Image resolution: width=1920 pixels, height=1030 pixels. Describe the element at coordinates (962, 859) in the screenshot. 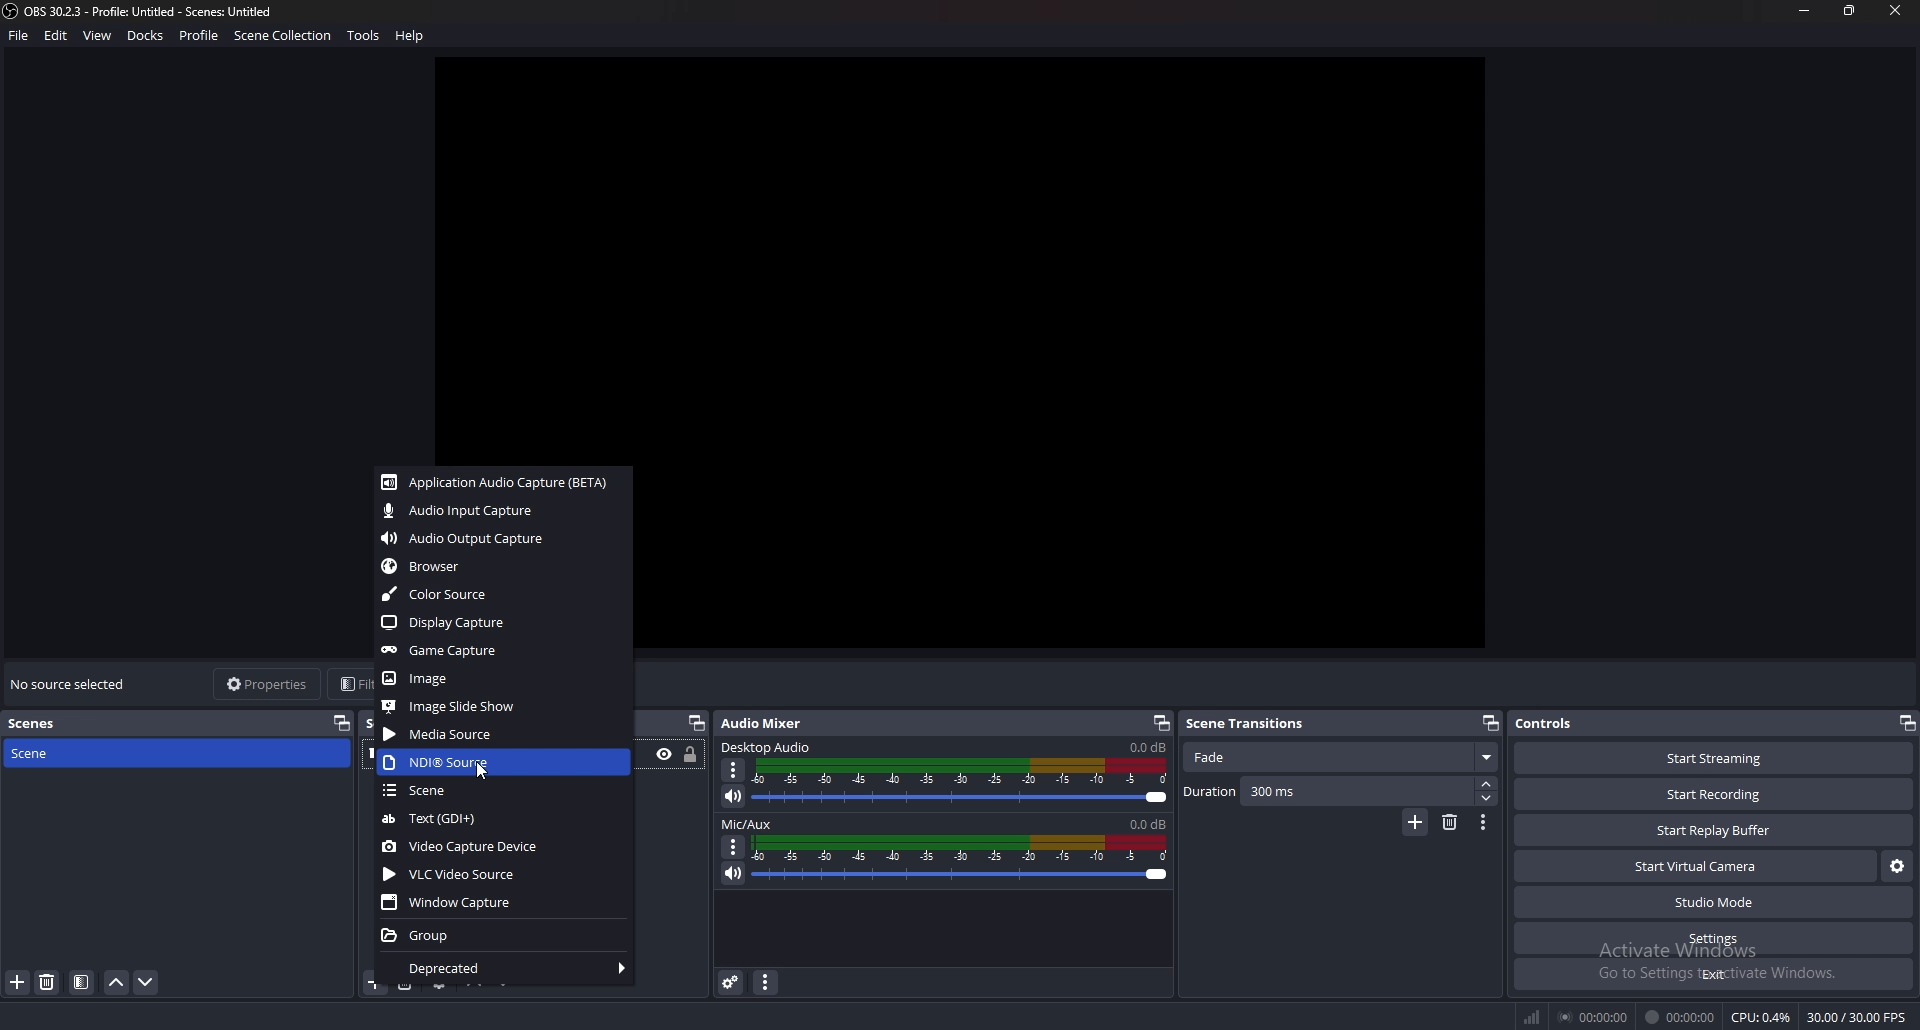

I see `volume adjust` at that location.